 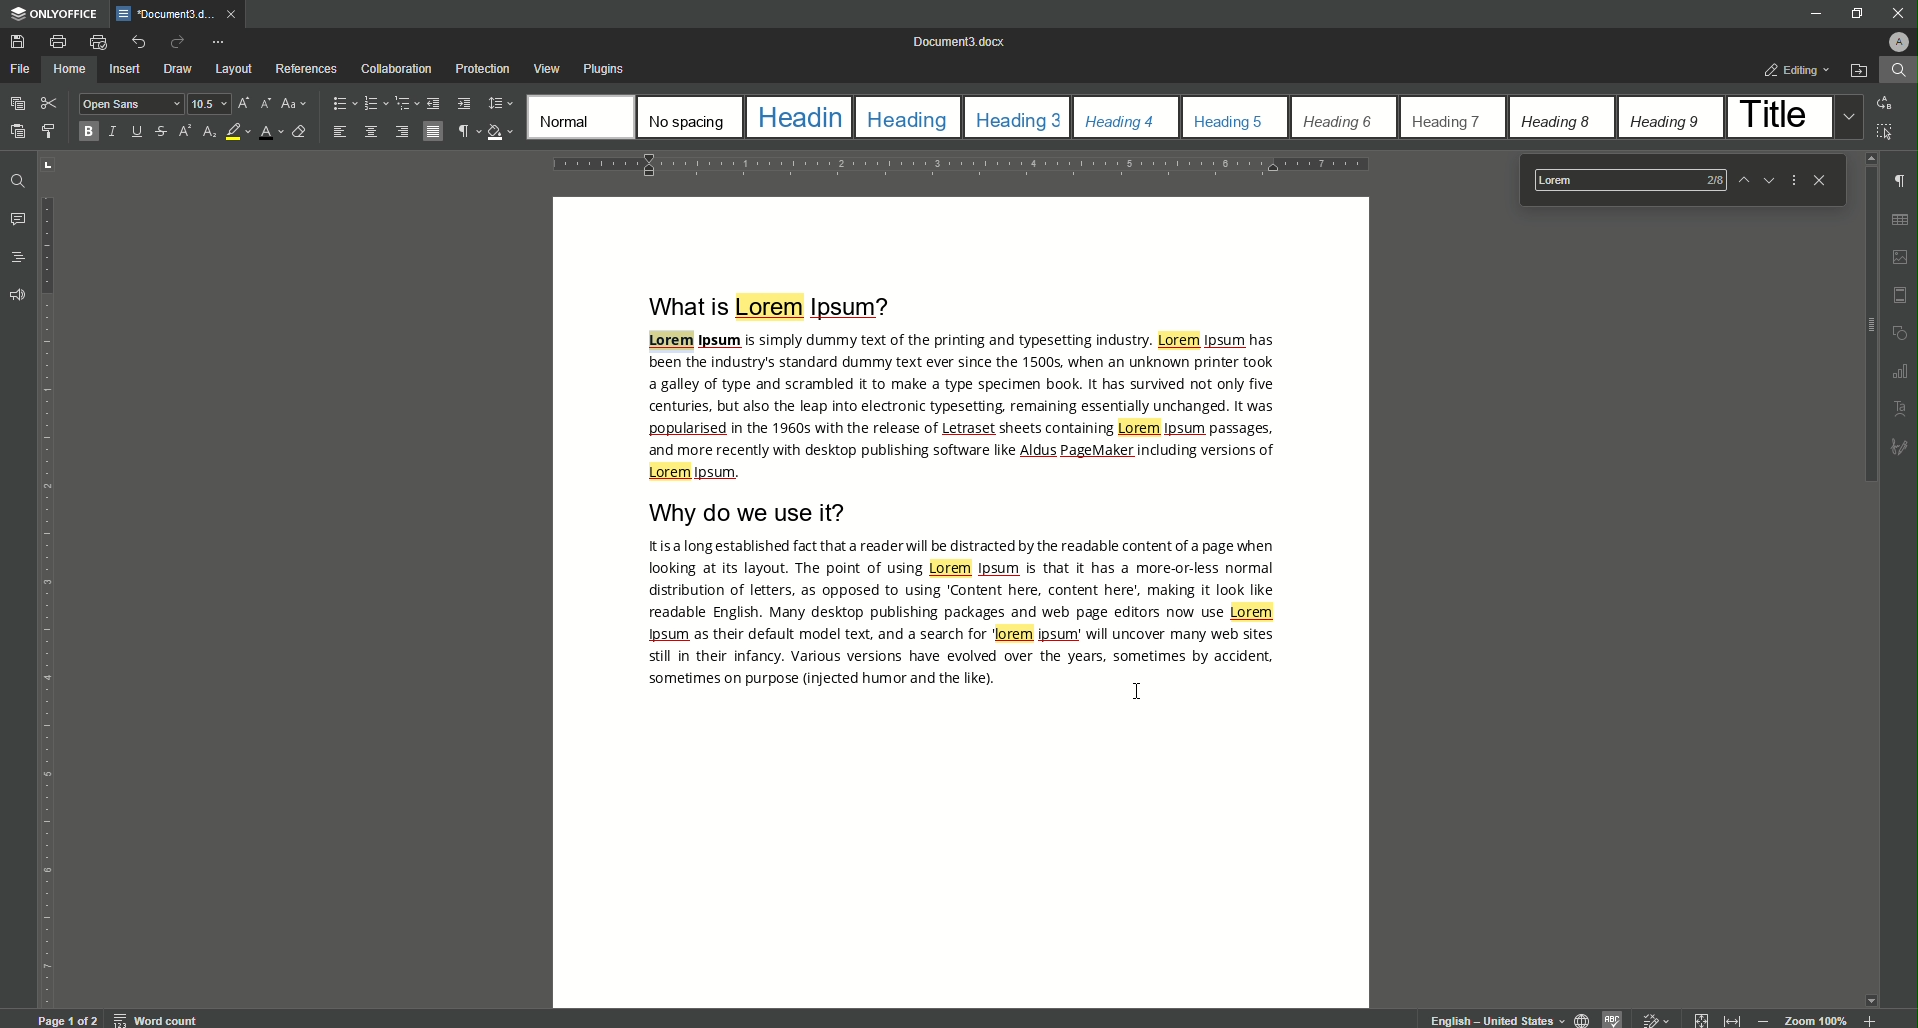 What do you see at coordinates (1767, 179) in the screenshot?
I see `Down` at bounding box center [1767, 179].